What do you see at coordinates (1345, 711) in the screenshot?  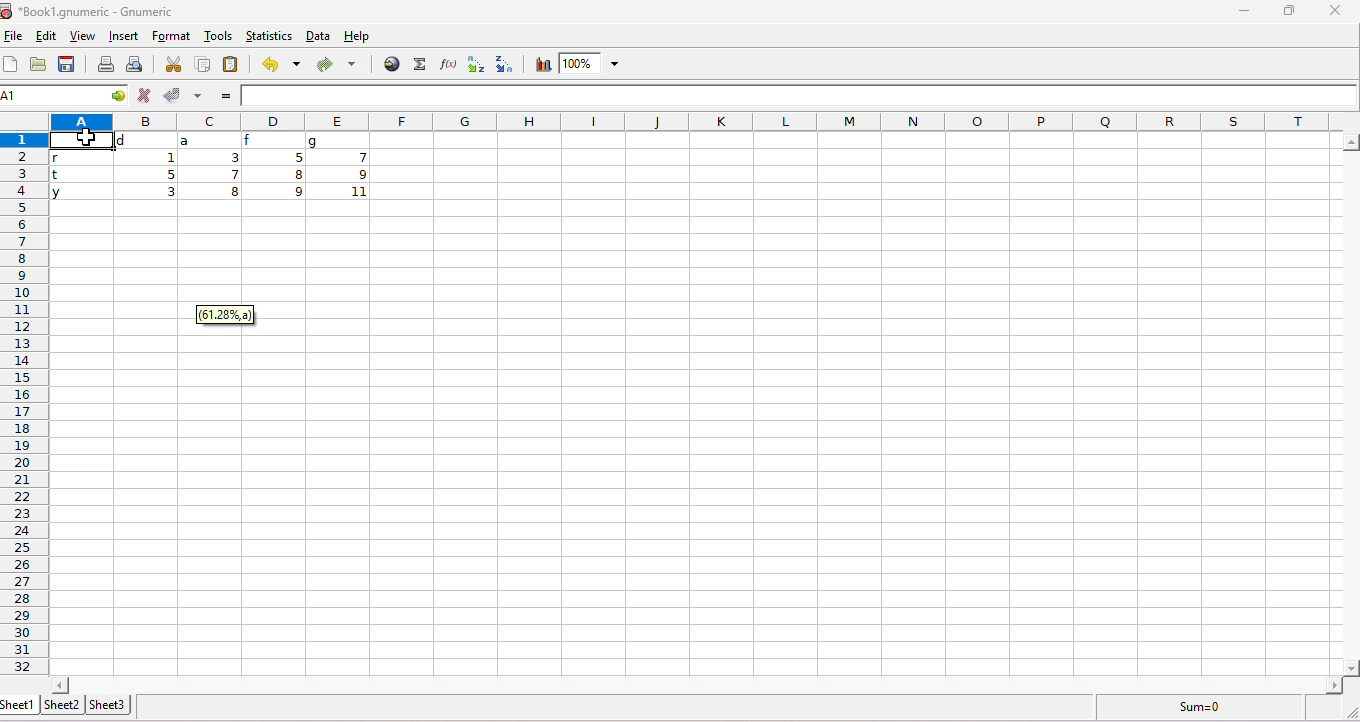 I see `expand` at bounding box center [1345, 711].